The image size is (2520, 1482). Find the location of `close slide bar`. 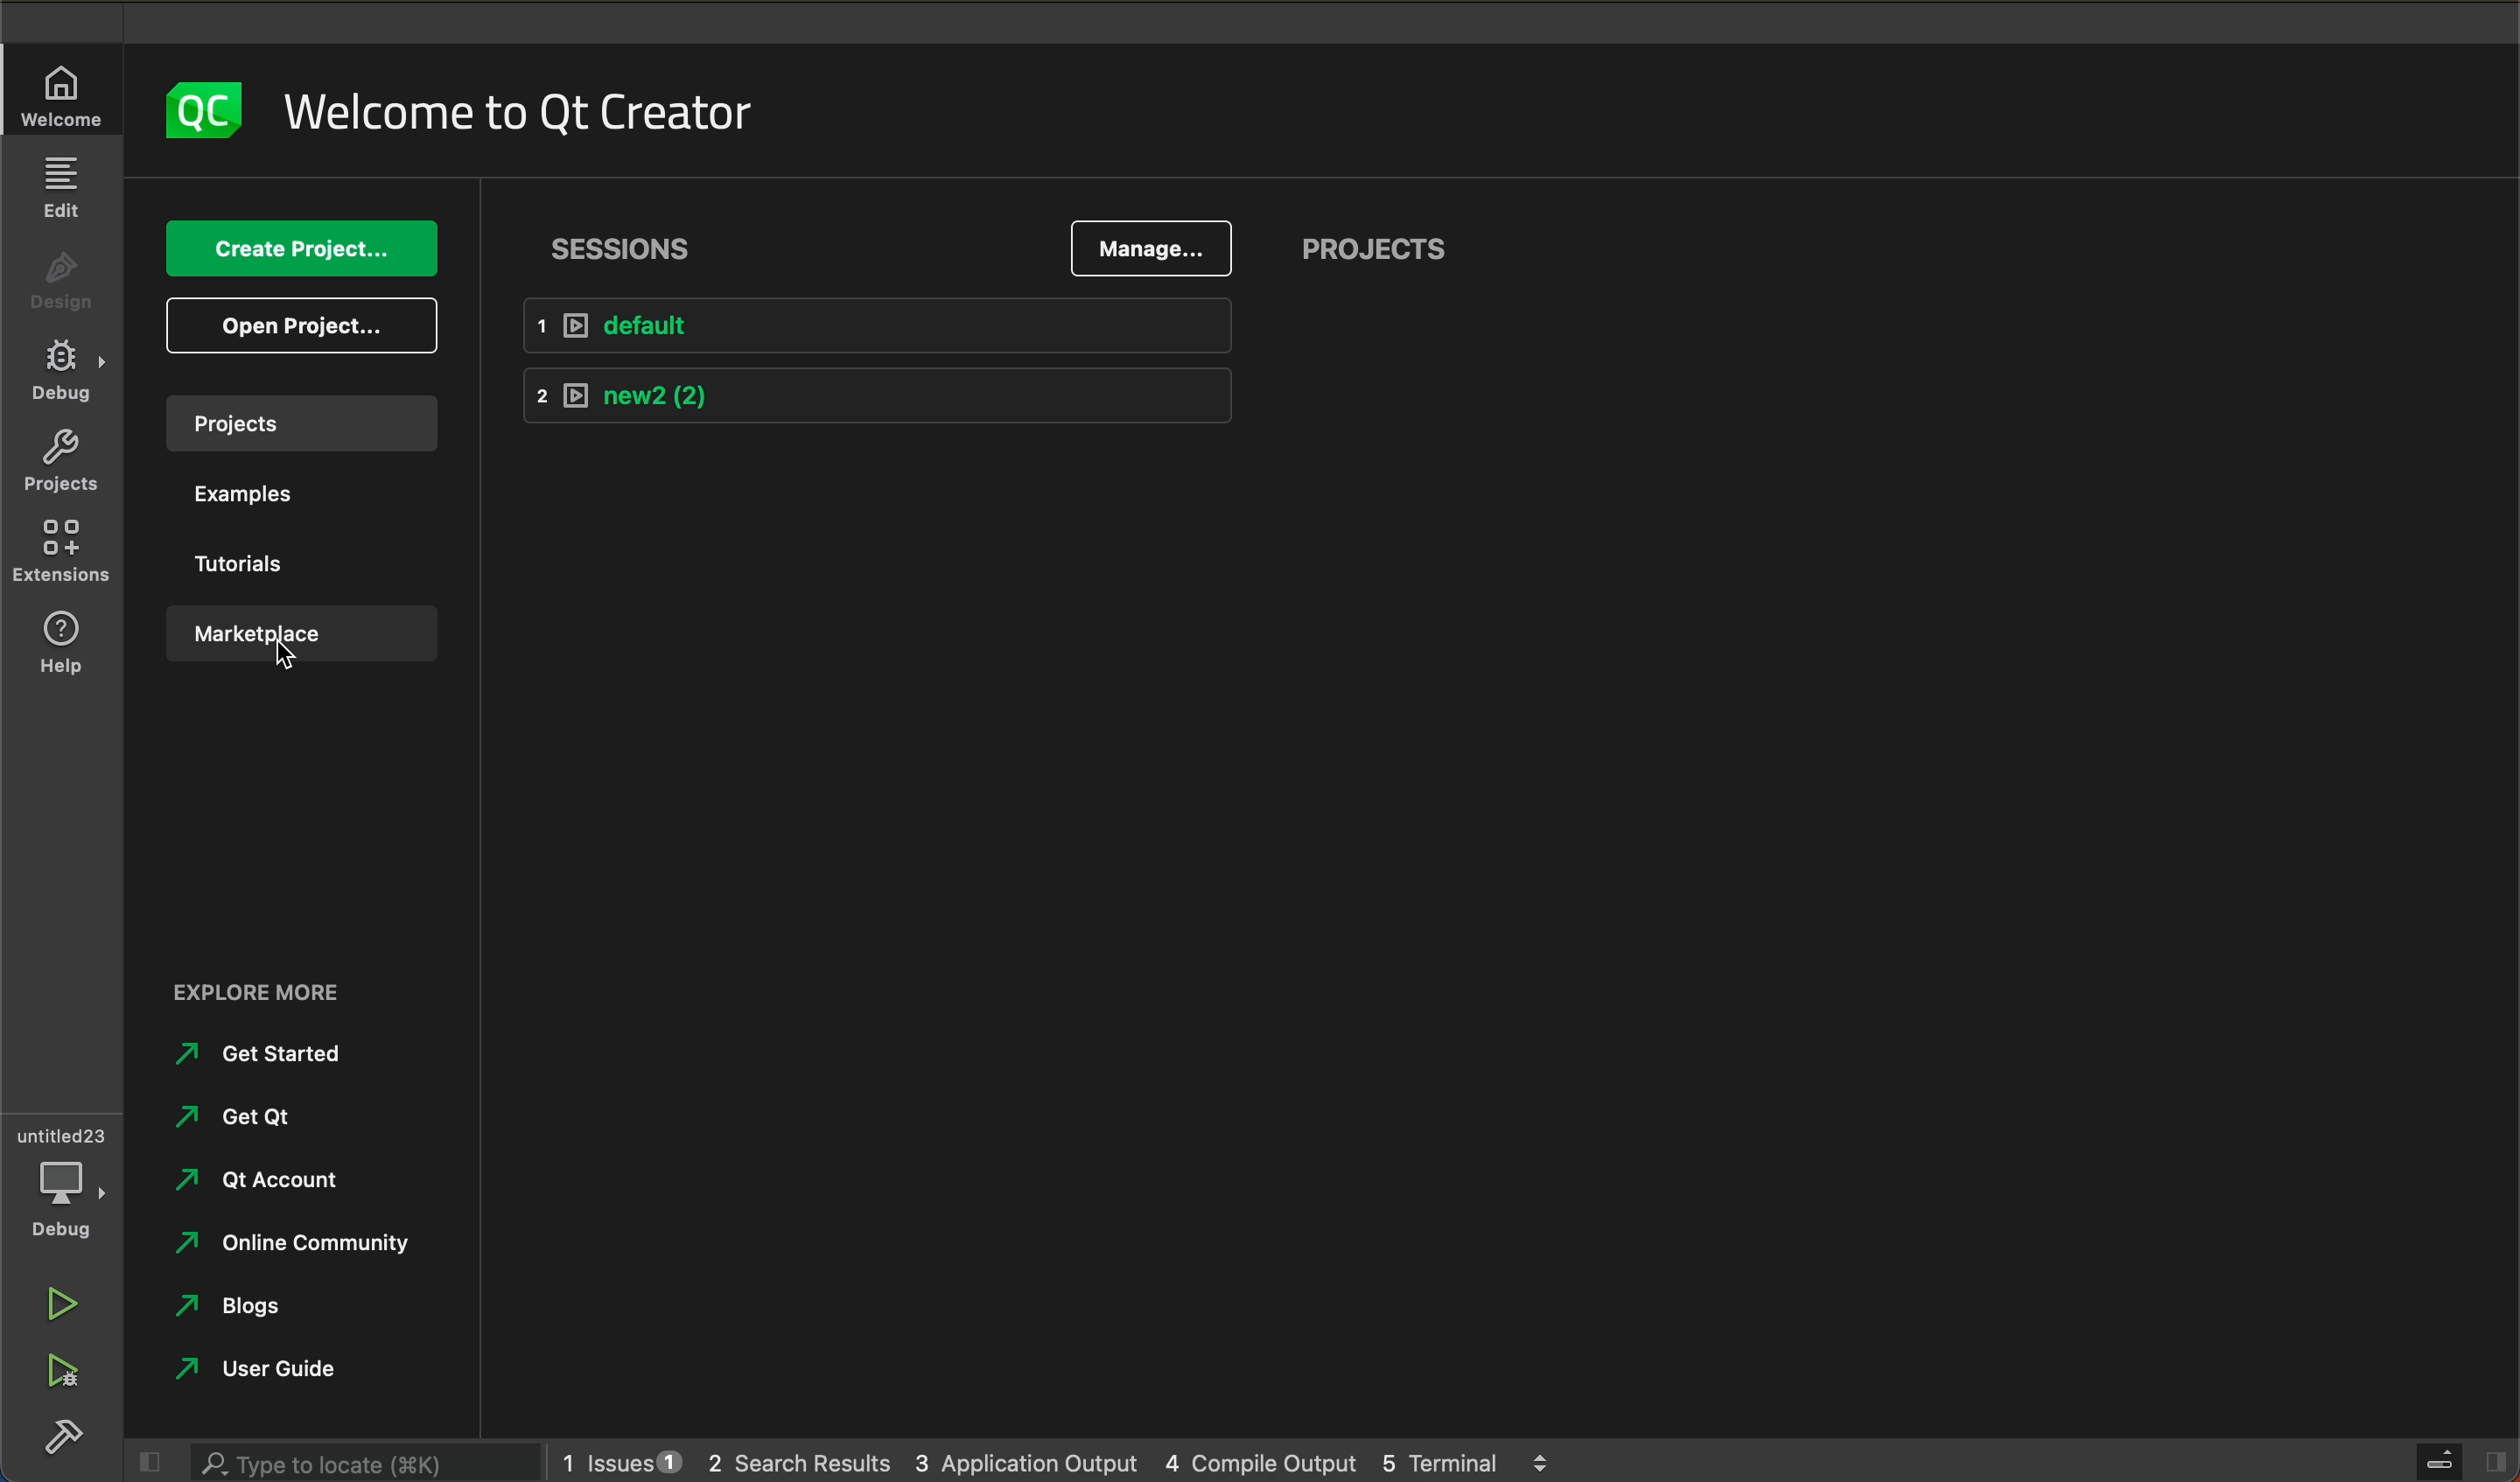

close slide bar is located at coordinates (144, 1461).